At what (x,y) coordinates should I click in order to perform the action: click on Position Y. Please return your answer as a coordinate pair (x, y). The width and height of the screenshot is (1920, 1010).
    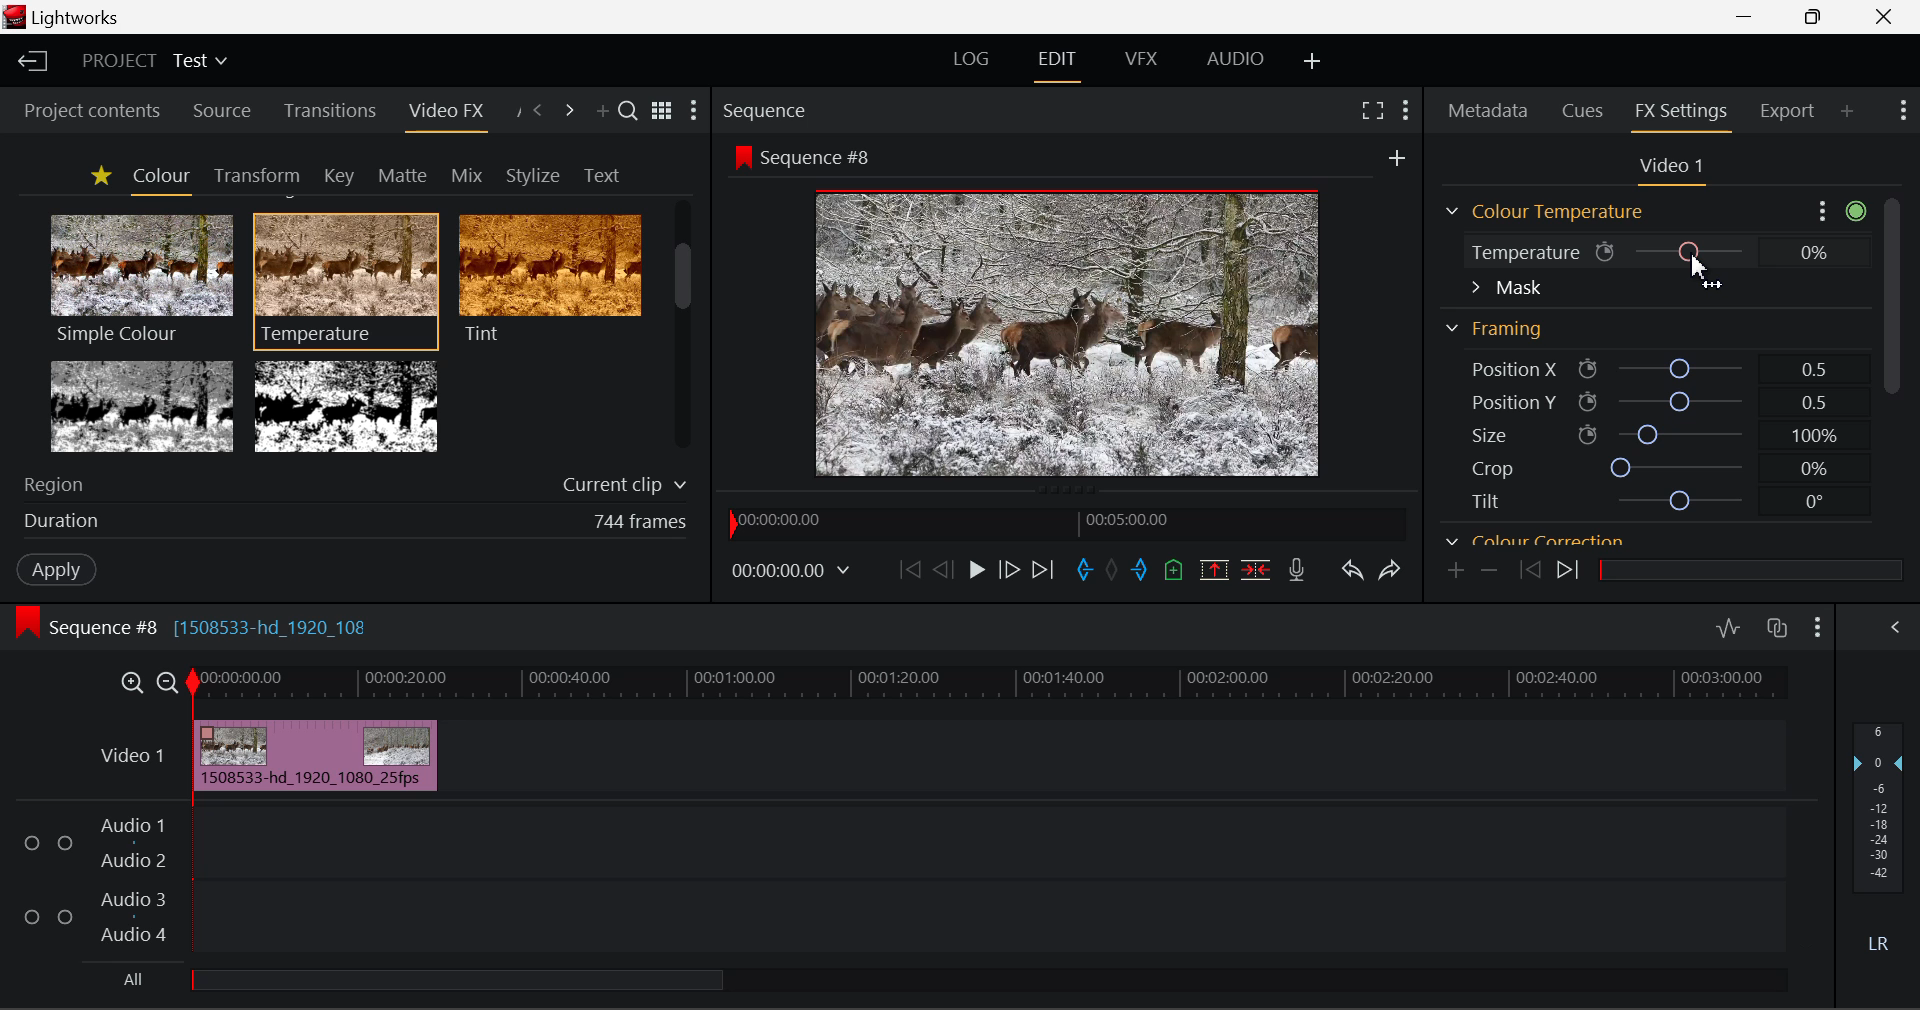
    Looking at the image, I should click on (1502, 402).